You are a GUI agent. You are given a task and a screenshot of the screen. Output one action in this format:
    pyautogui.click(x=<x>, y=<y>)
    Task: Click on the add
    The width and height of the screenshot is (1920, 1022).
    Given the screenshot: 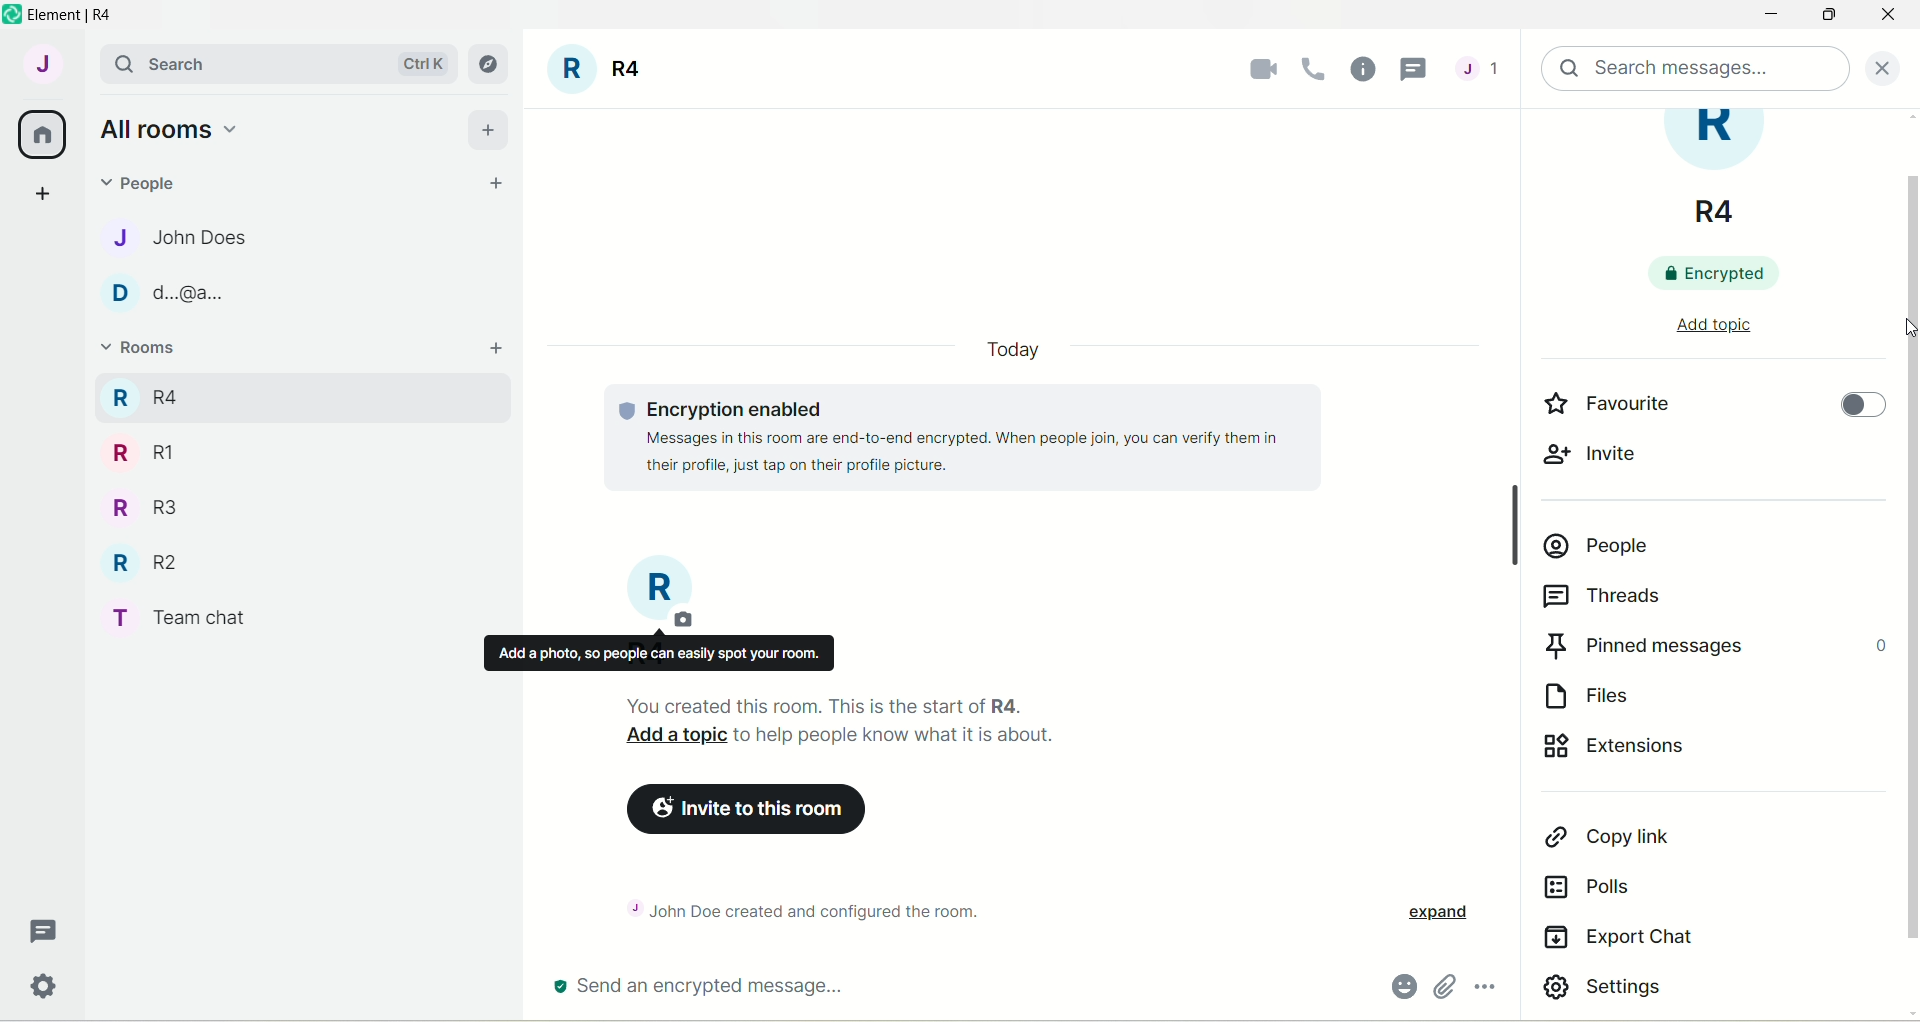 What is the action you would take?
    pyautogui.click(x=489, y=127)
    